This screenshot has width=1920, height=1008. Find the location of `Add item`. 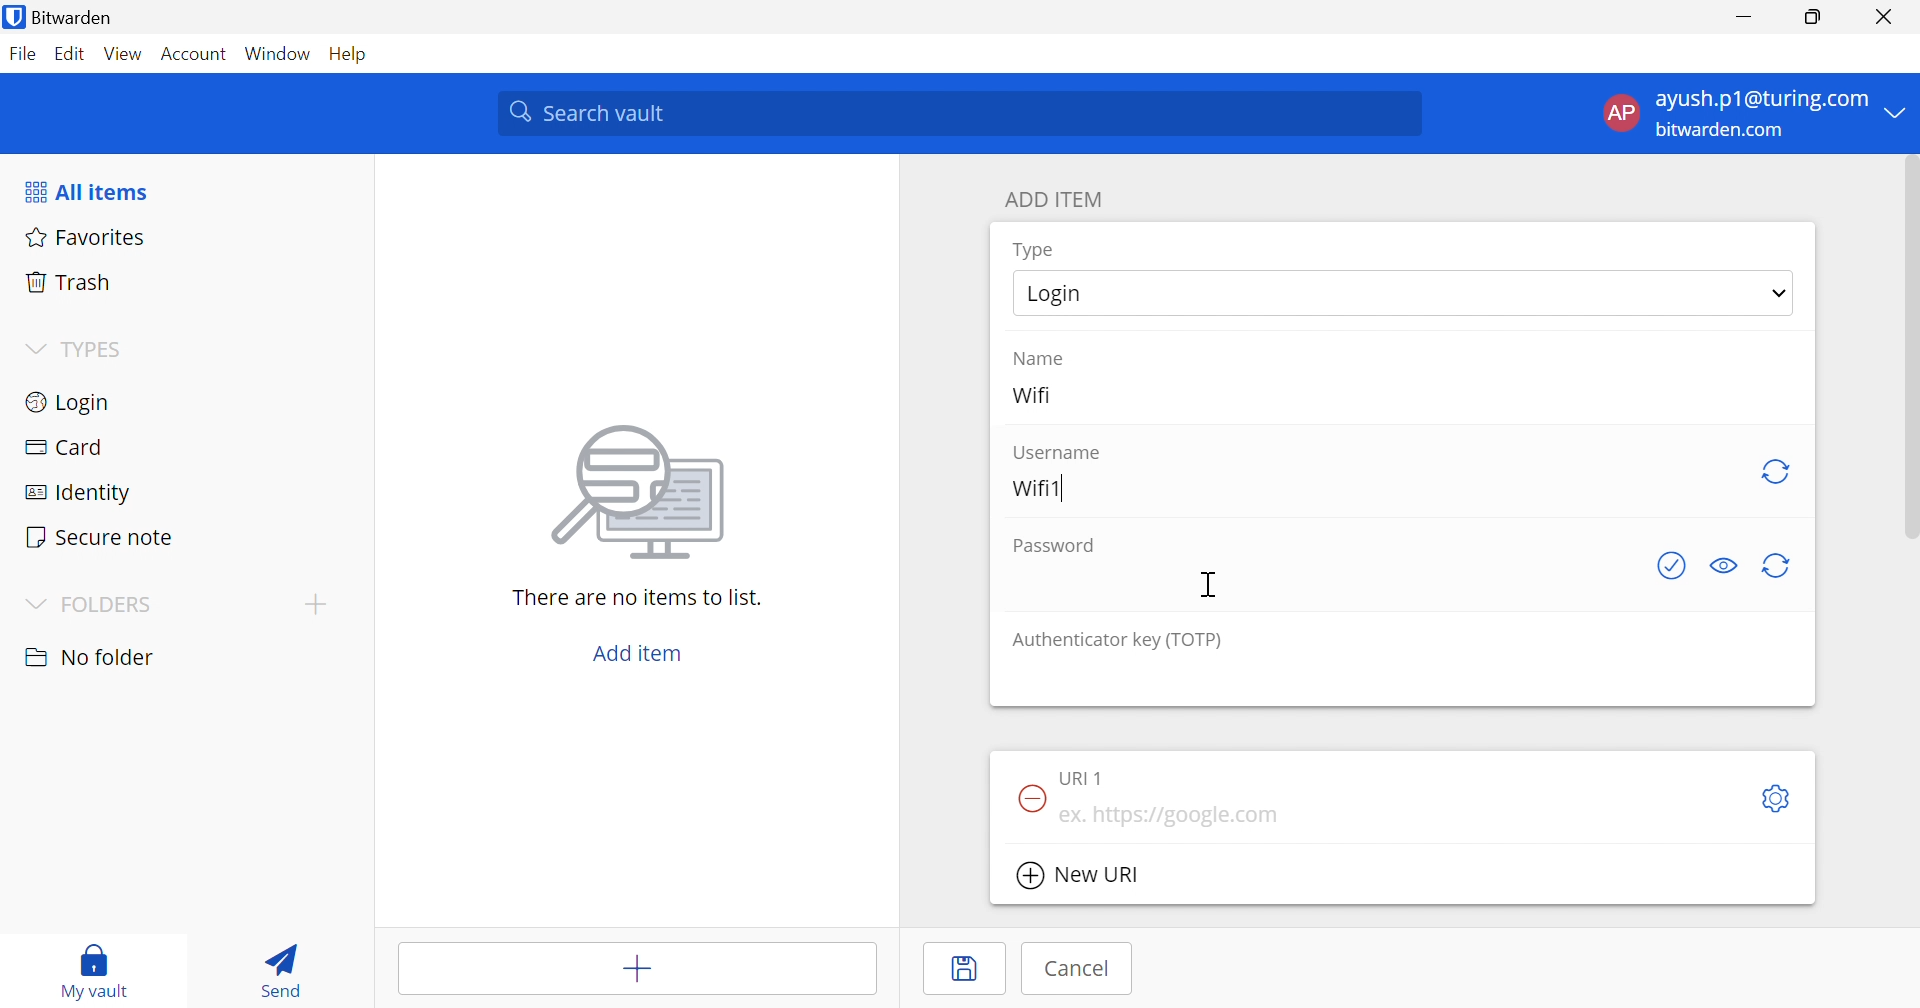

Add item is located at coordinates (638, 653).